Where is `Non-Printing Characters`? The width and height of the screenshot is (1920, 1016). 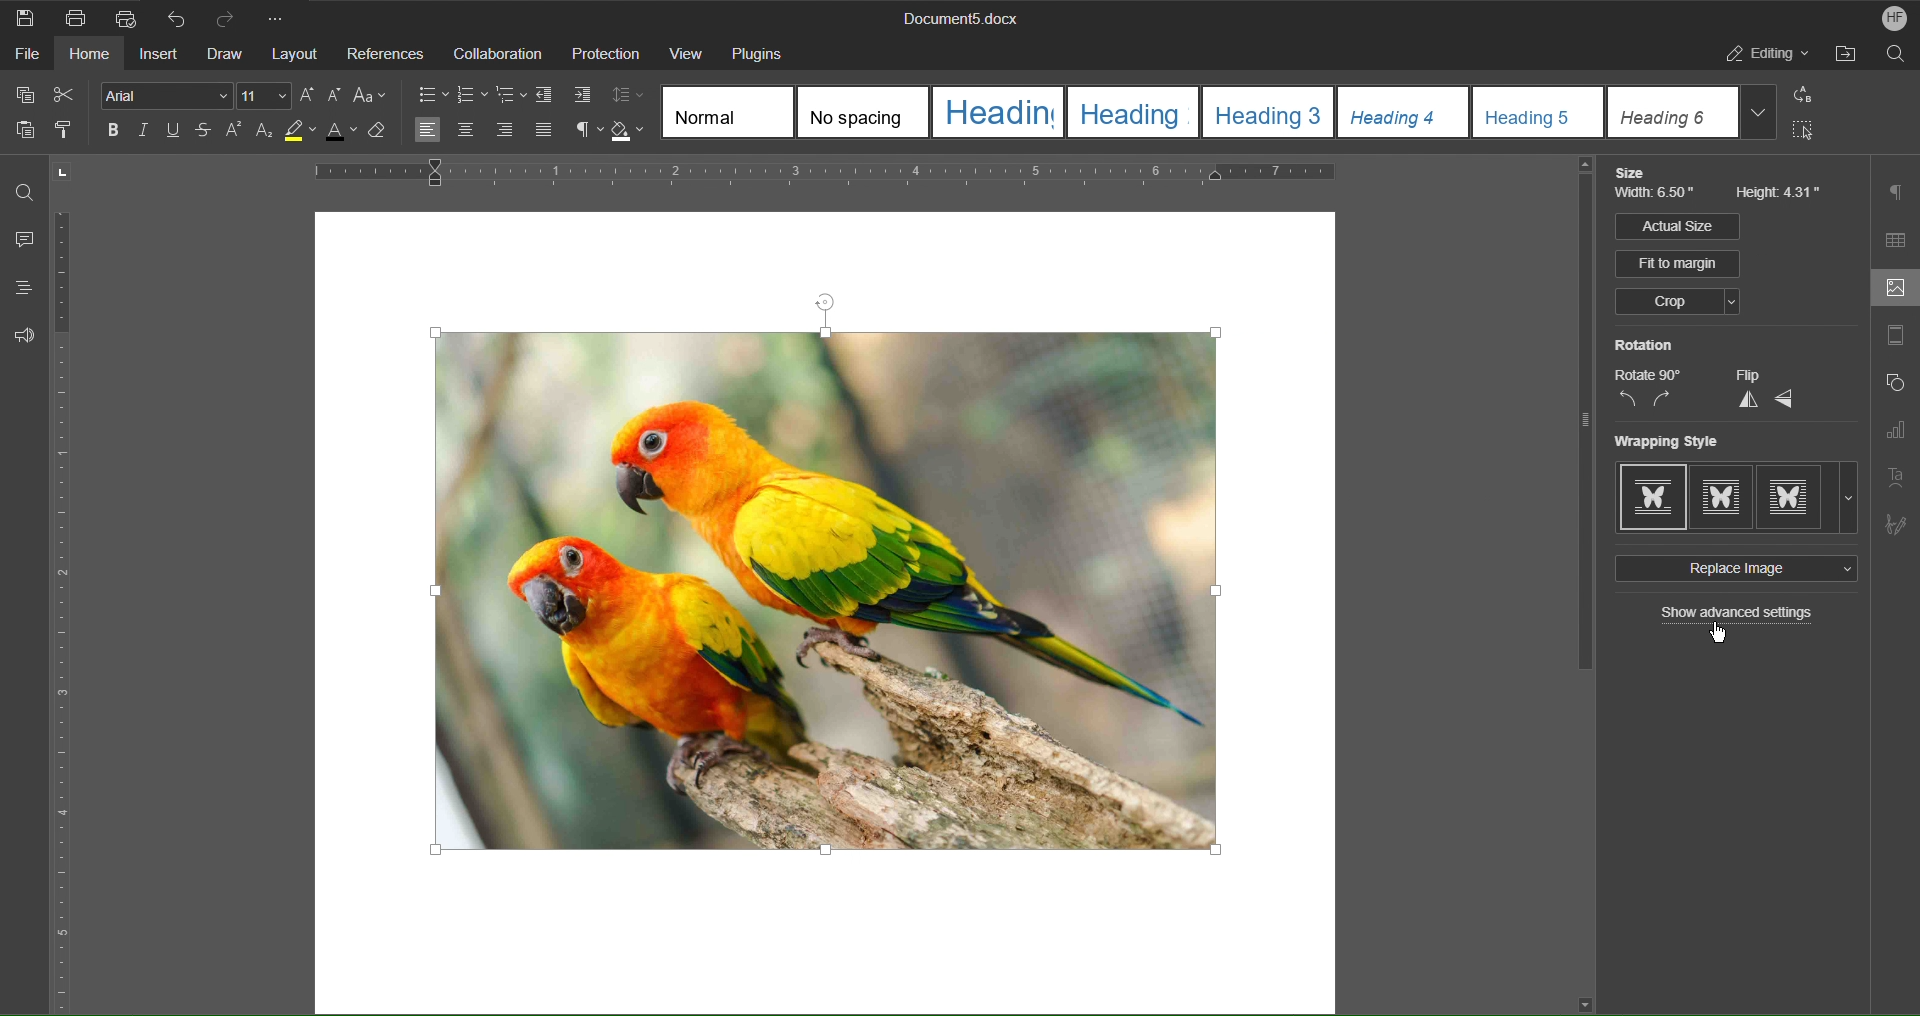 Non-Printing Characters is located at coordinates (581, 131).